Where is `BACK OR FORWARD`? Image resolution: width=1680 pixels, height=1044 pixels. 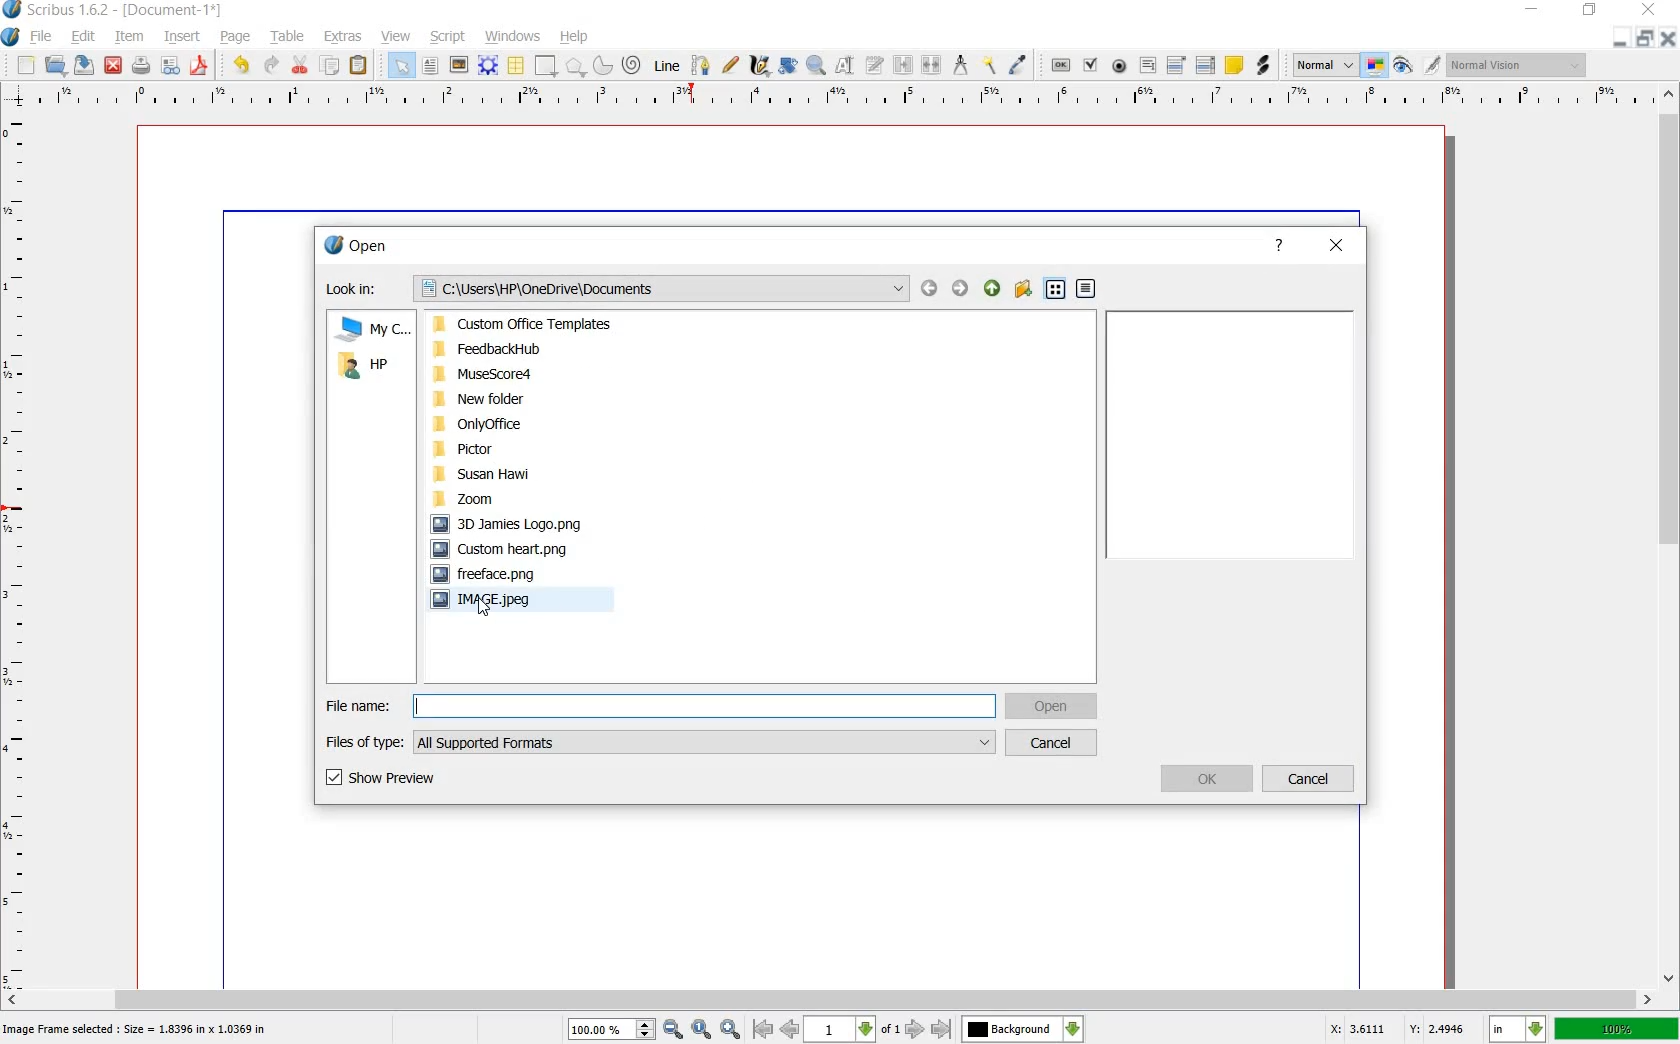 BACK OR FORWARD is located at coordinates (928, 289).